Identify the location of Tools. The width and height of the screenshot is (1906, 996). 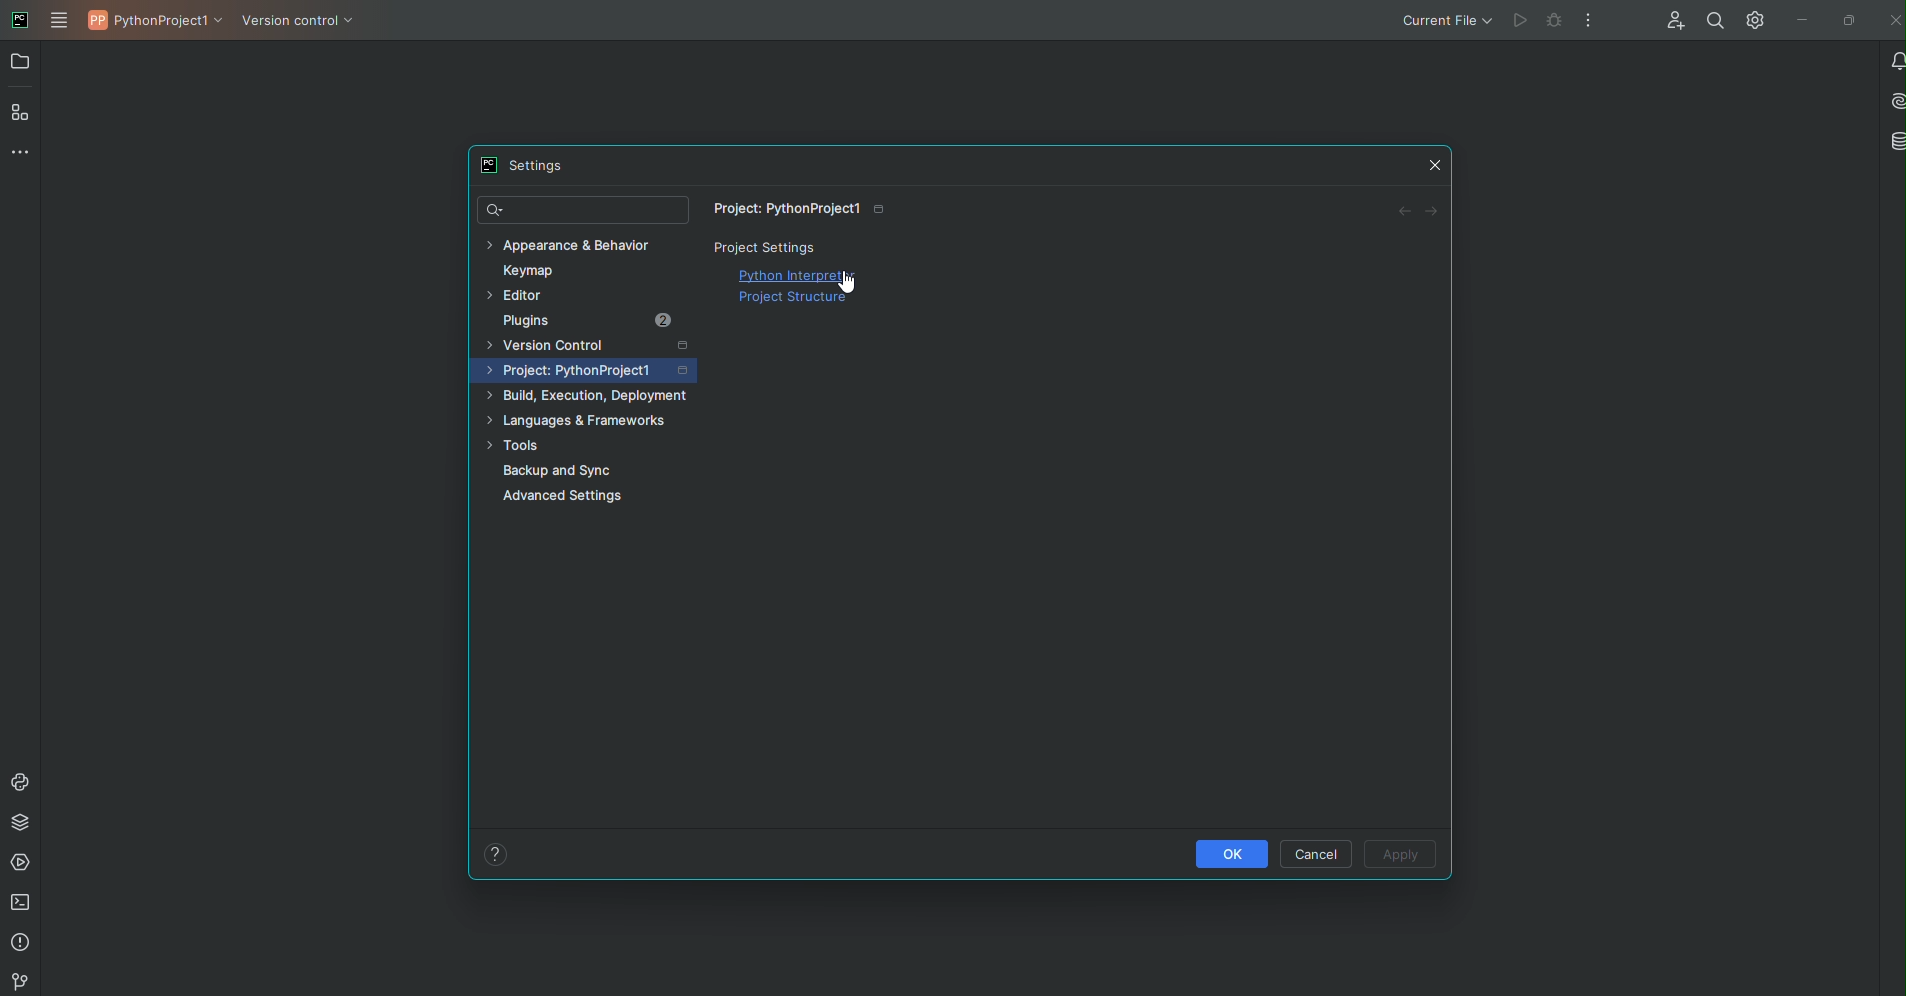
(517, 446).